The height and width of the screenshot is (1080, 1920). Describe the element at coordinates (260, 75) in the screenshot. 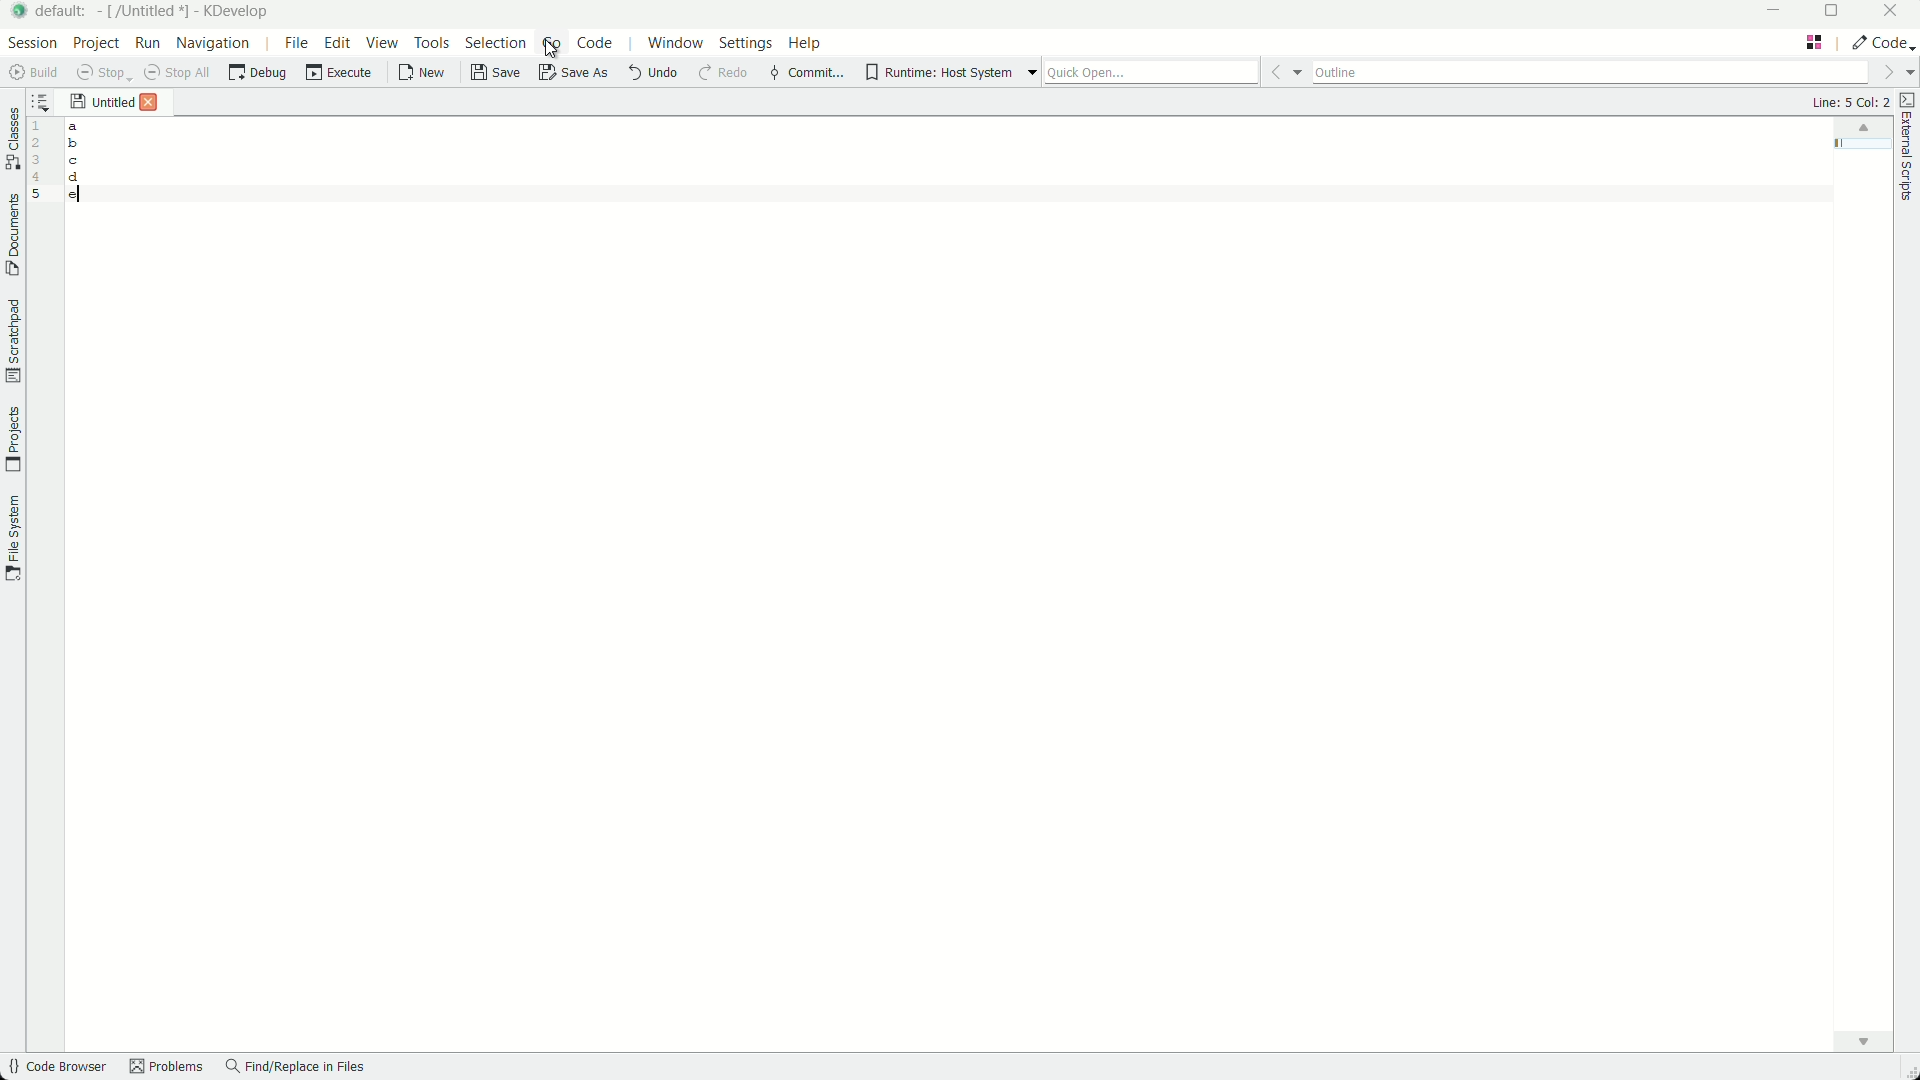

I see `debug` at that location.